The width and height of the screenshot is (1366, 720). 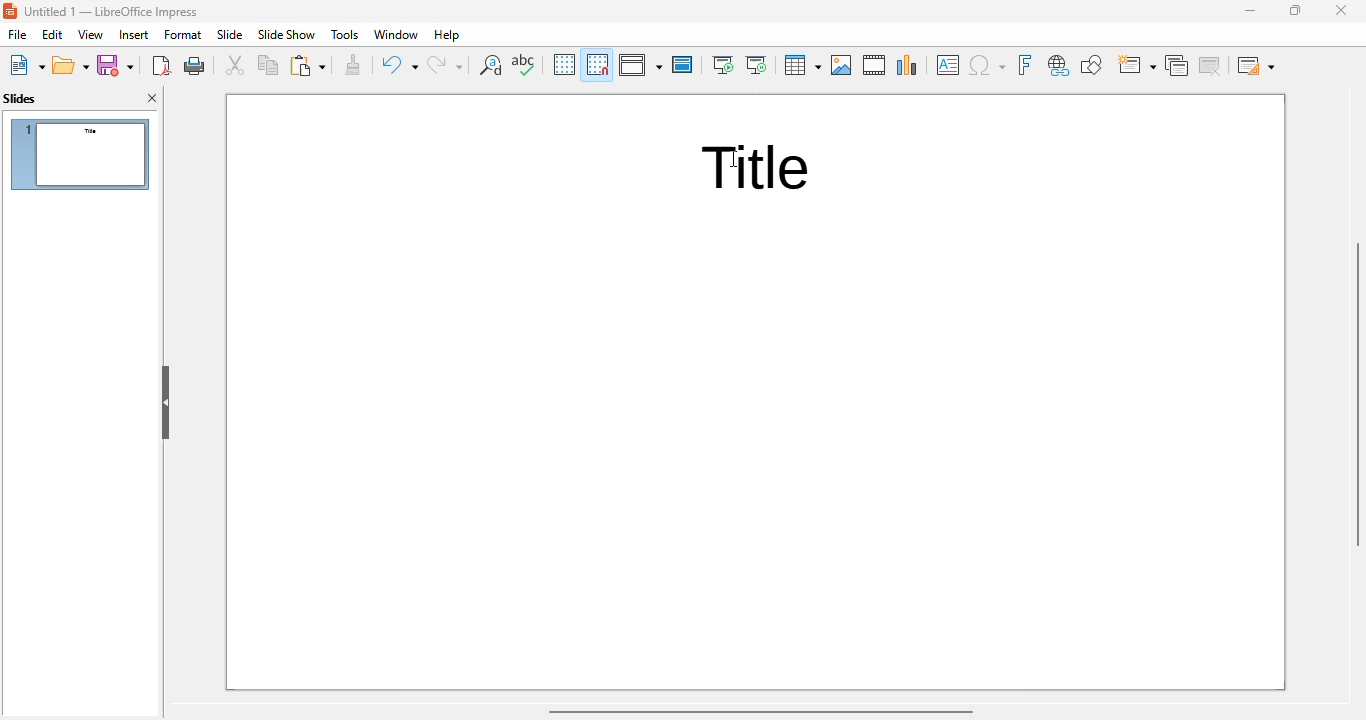 What do you see at coordinates (1354, 394) in the screenshot?
I see `vertical scroll bar` at bounding box center [1354, 394].